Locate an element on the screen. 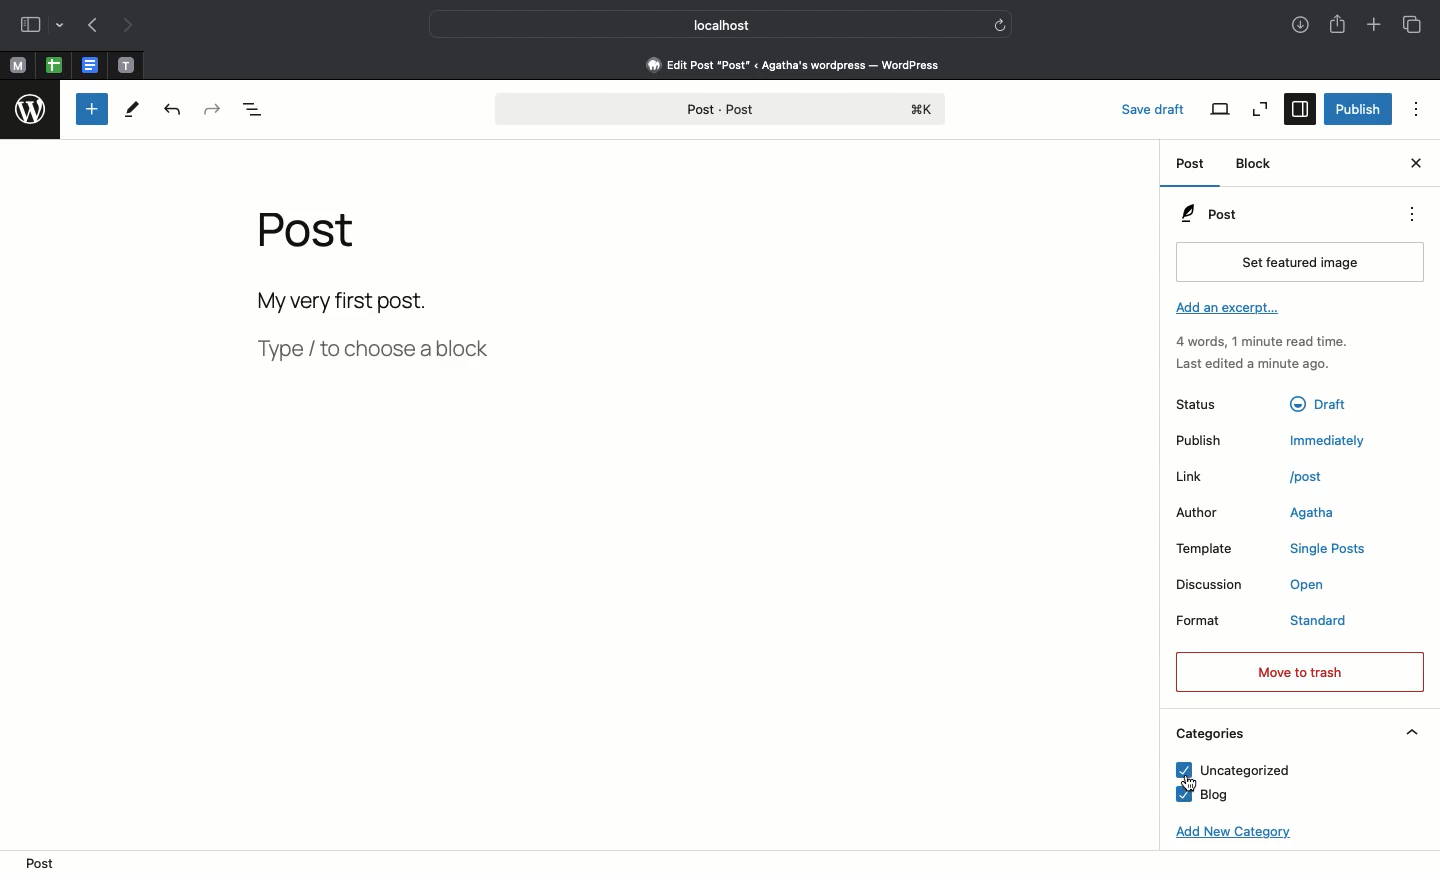  My very first post. Type / to choose a block is located at coordinates (381, 331).